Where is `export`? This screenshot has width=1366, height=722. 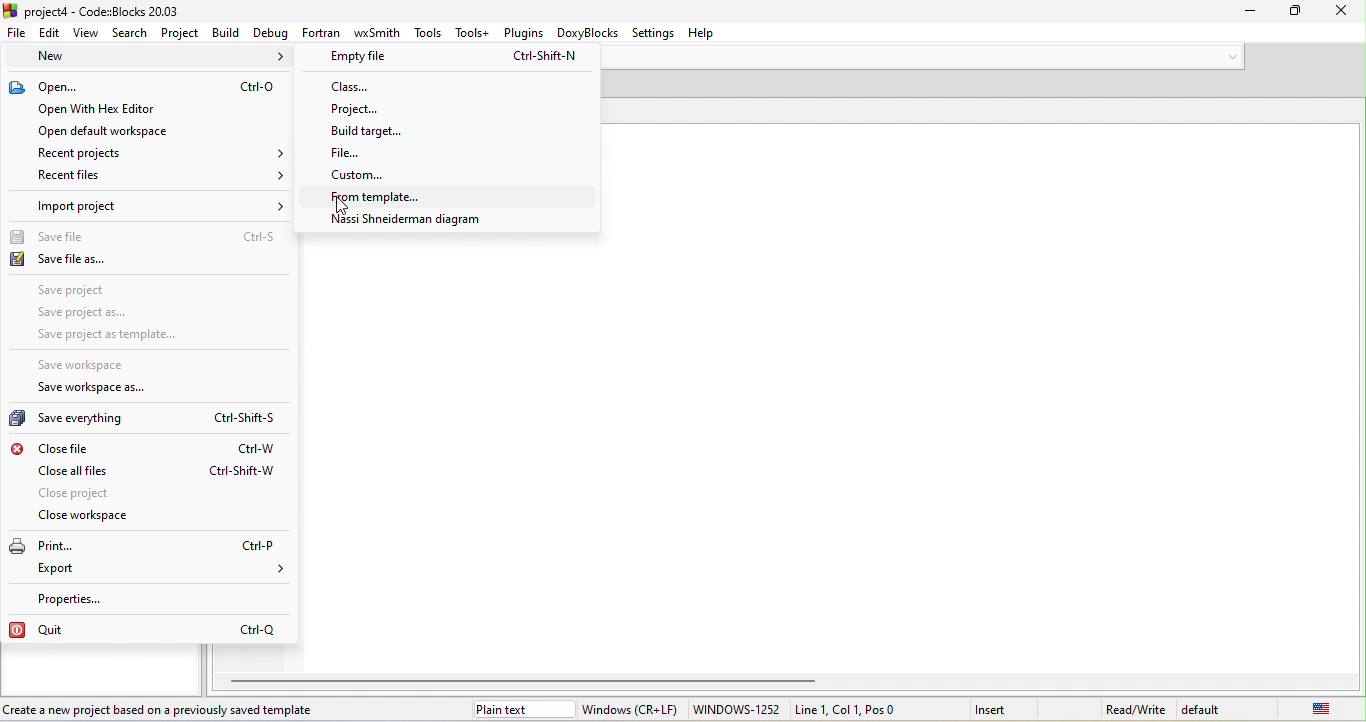
export is located at coordinates (159, 571).